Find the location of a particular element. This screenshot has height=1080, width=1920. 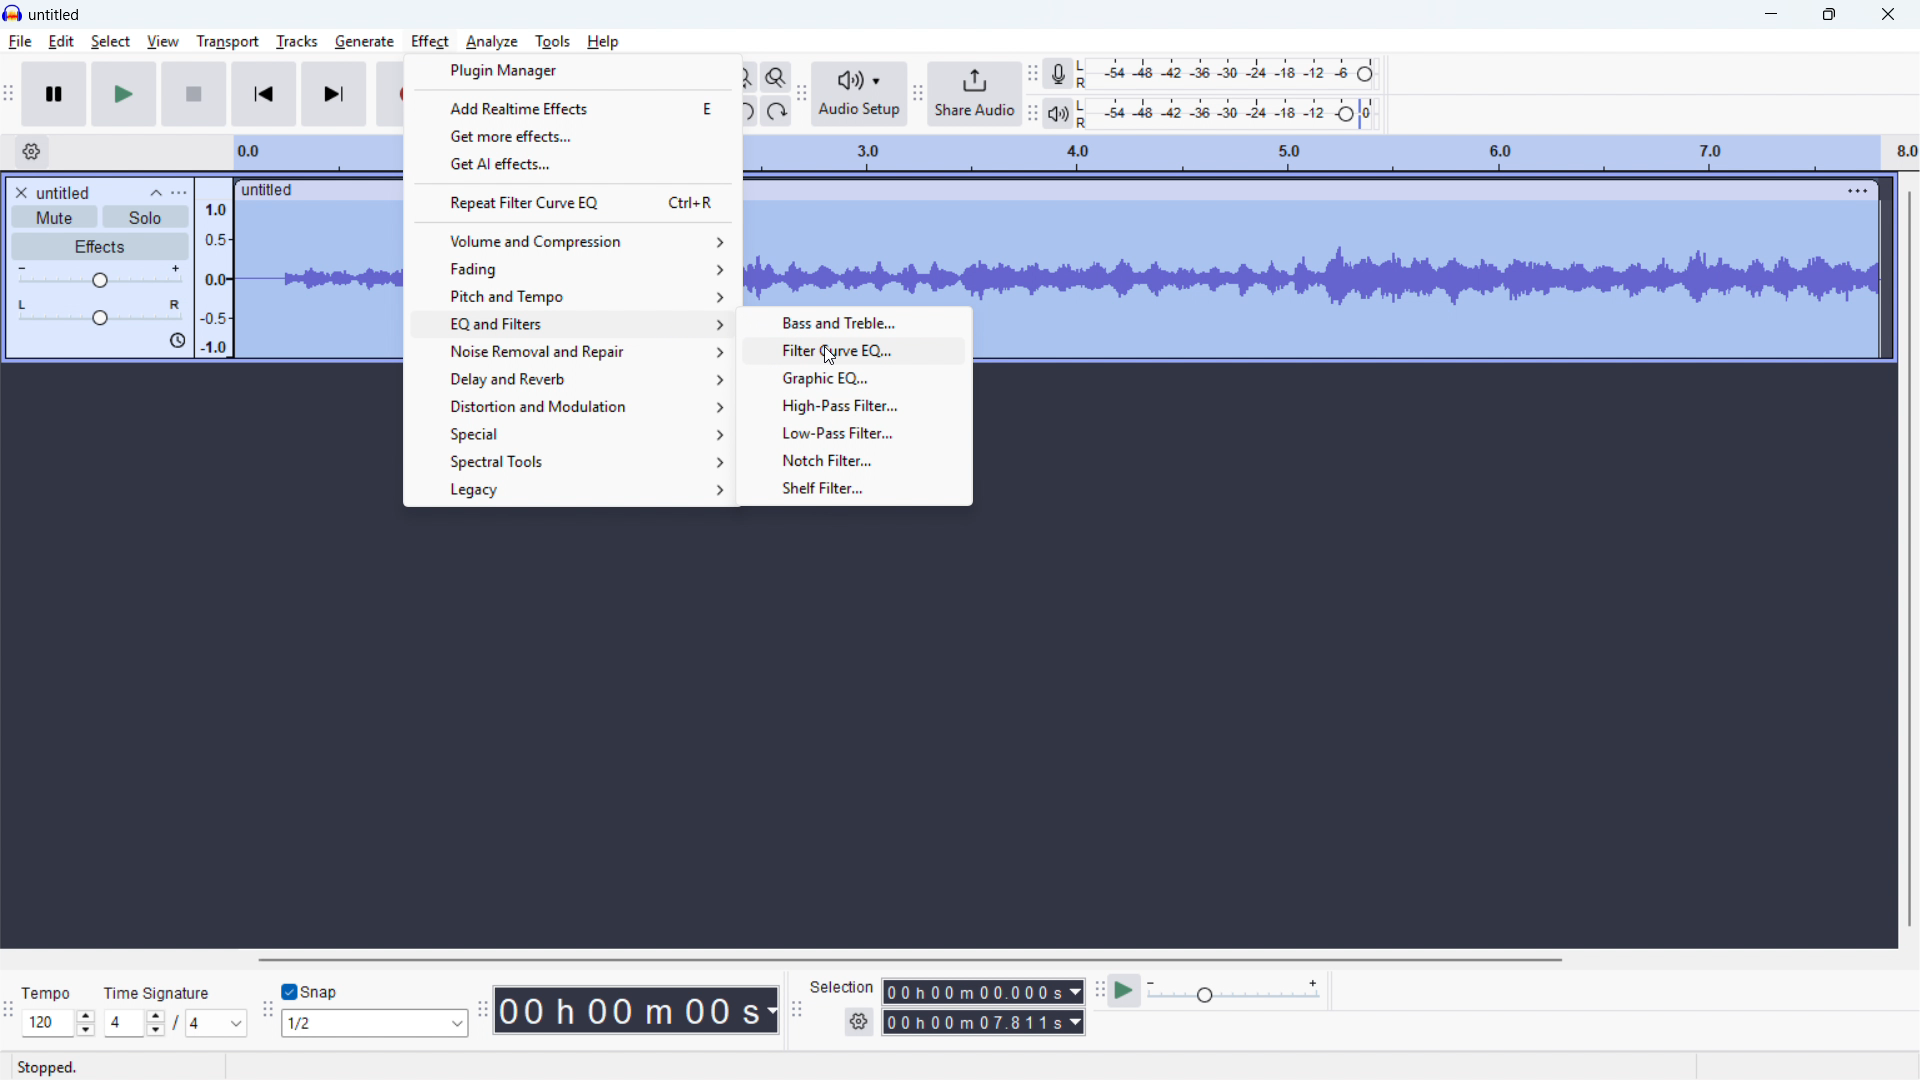

close  is located at coordinates (1886, 14).